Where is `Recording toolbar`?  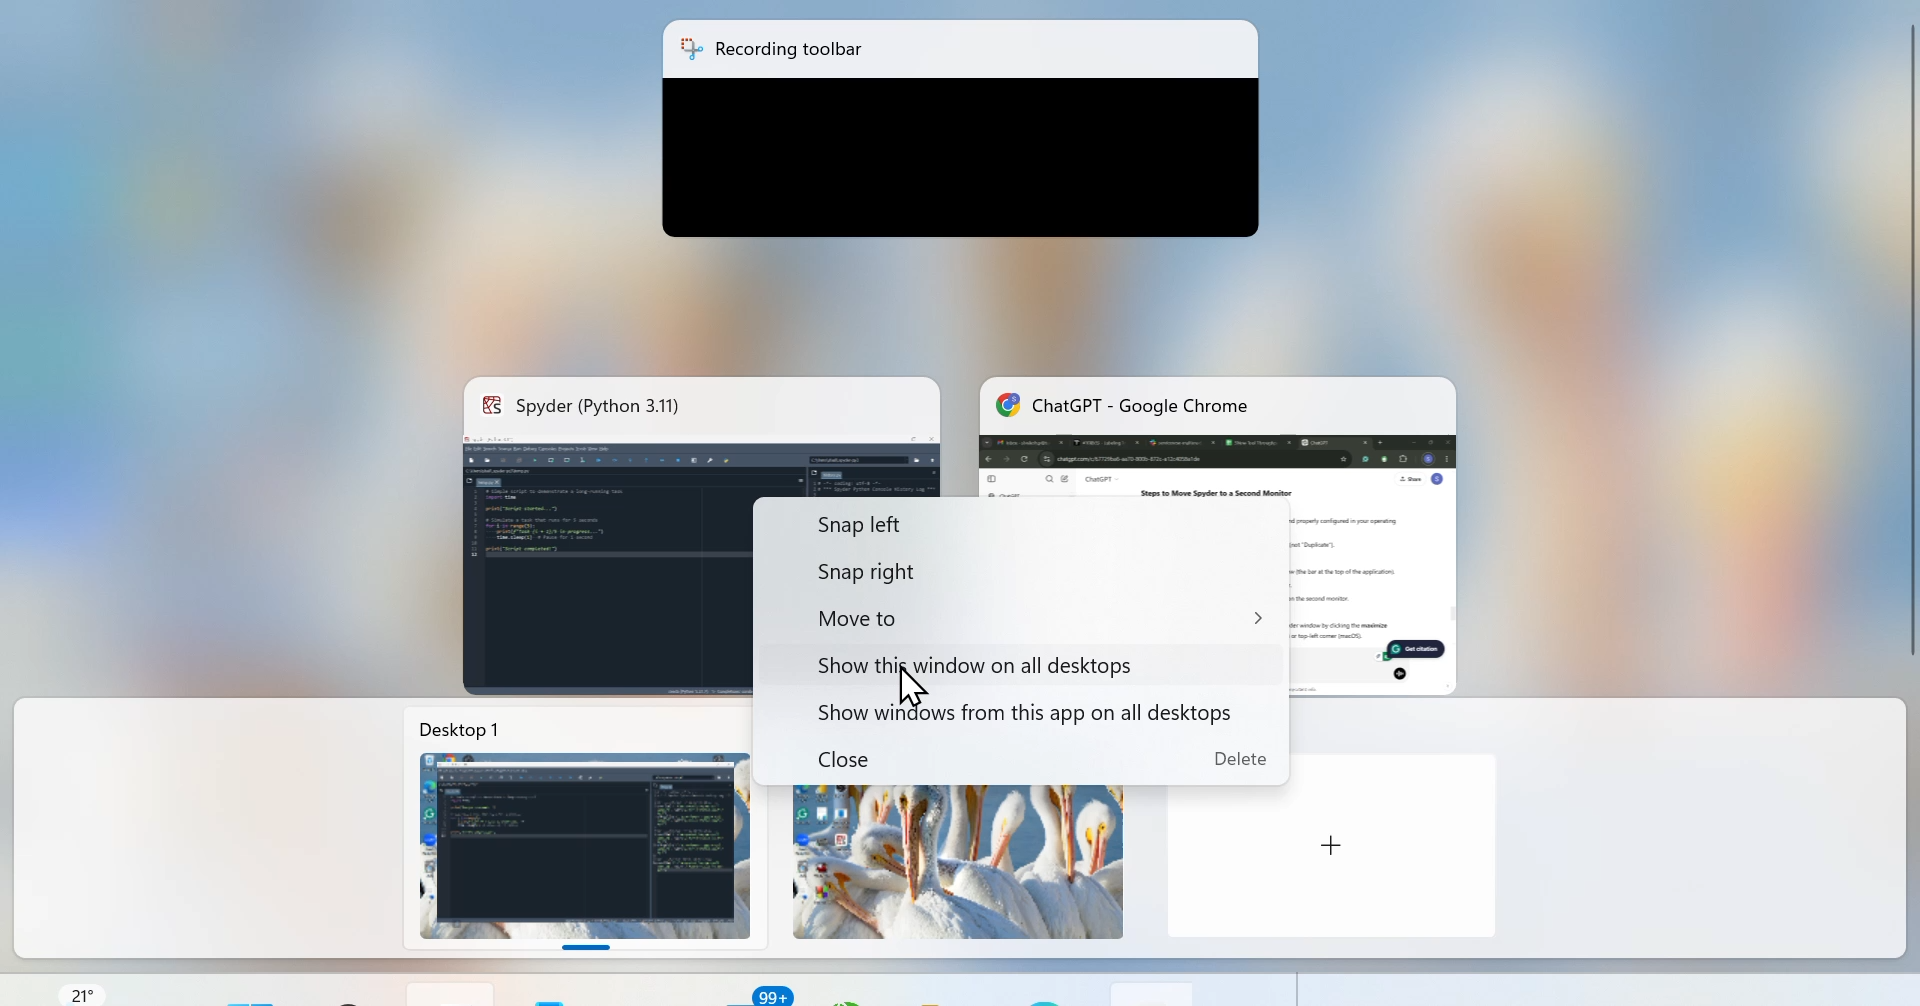
Recording toolbar is located at coordinates (961, 50).